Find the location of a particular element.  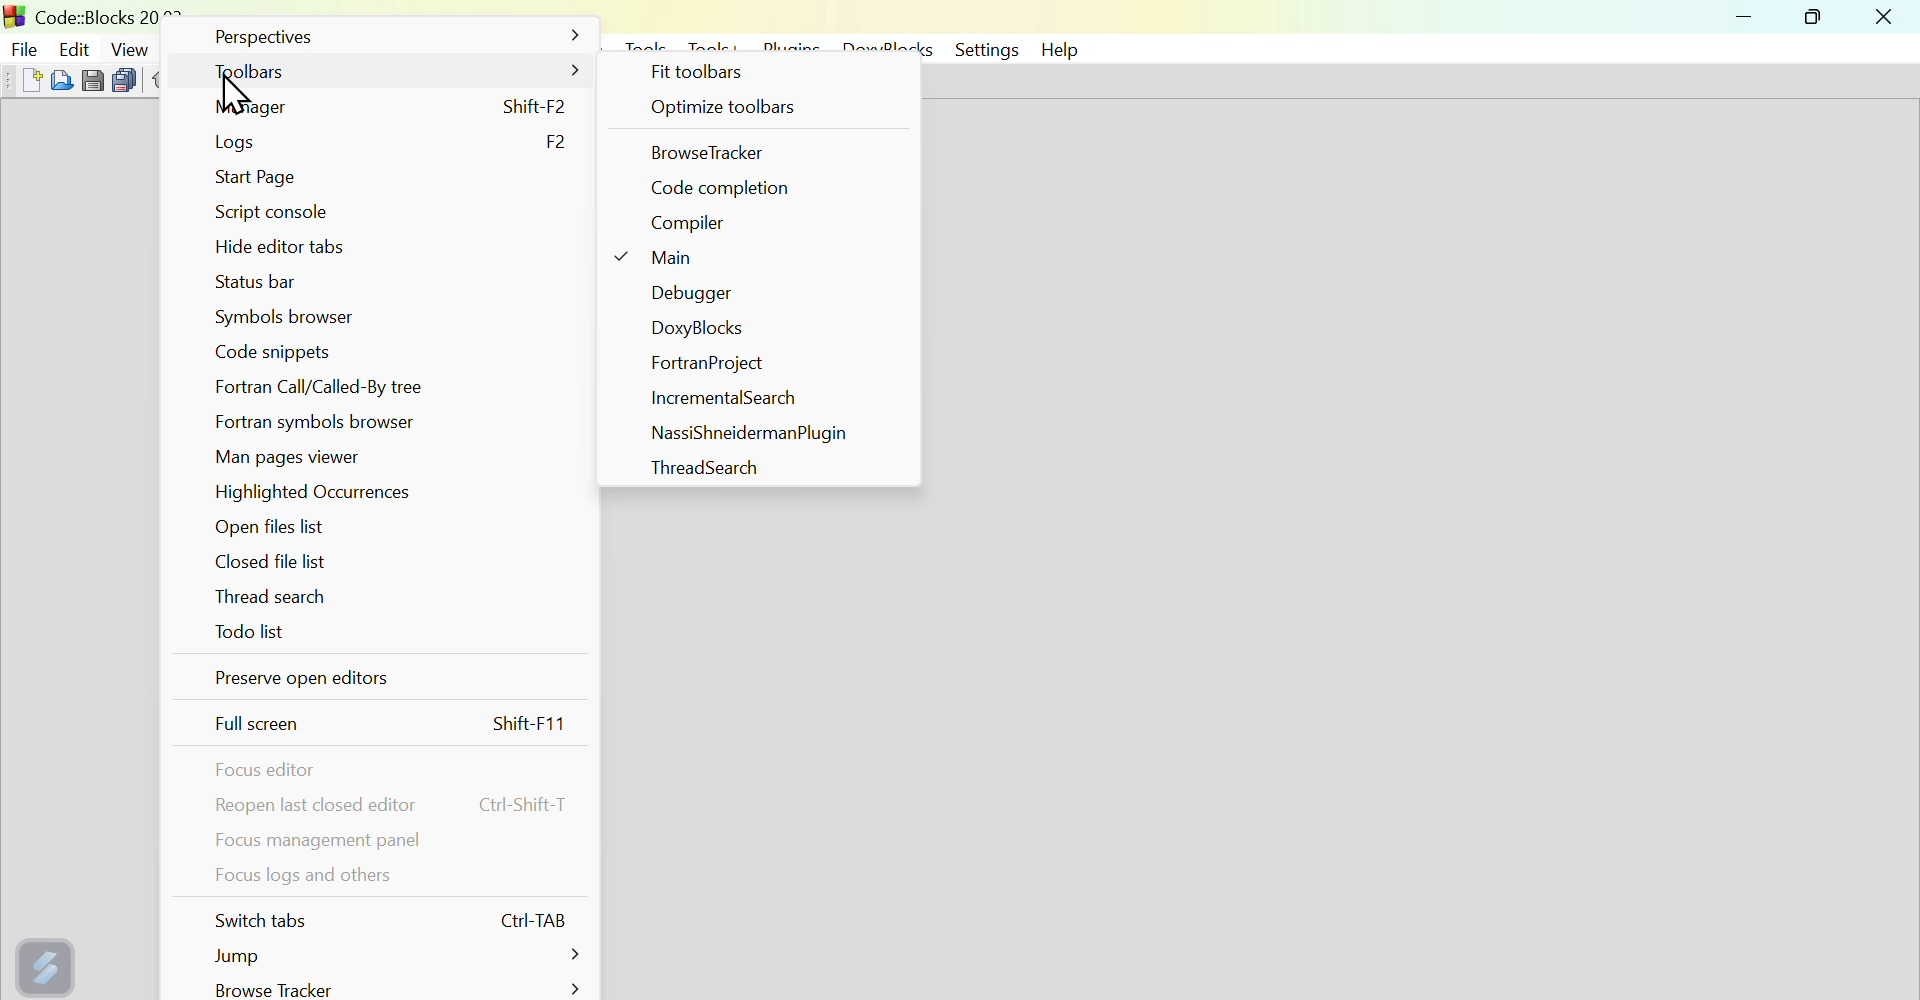

Hide editor tabs is located at coordinates (276, 249).